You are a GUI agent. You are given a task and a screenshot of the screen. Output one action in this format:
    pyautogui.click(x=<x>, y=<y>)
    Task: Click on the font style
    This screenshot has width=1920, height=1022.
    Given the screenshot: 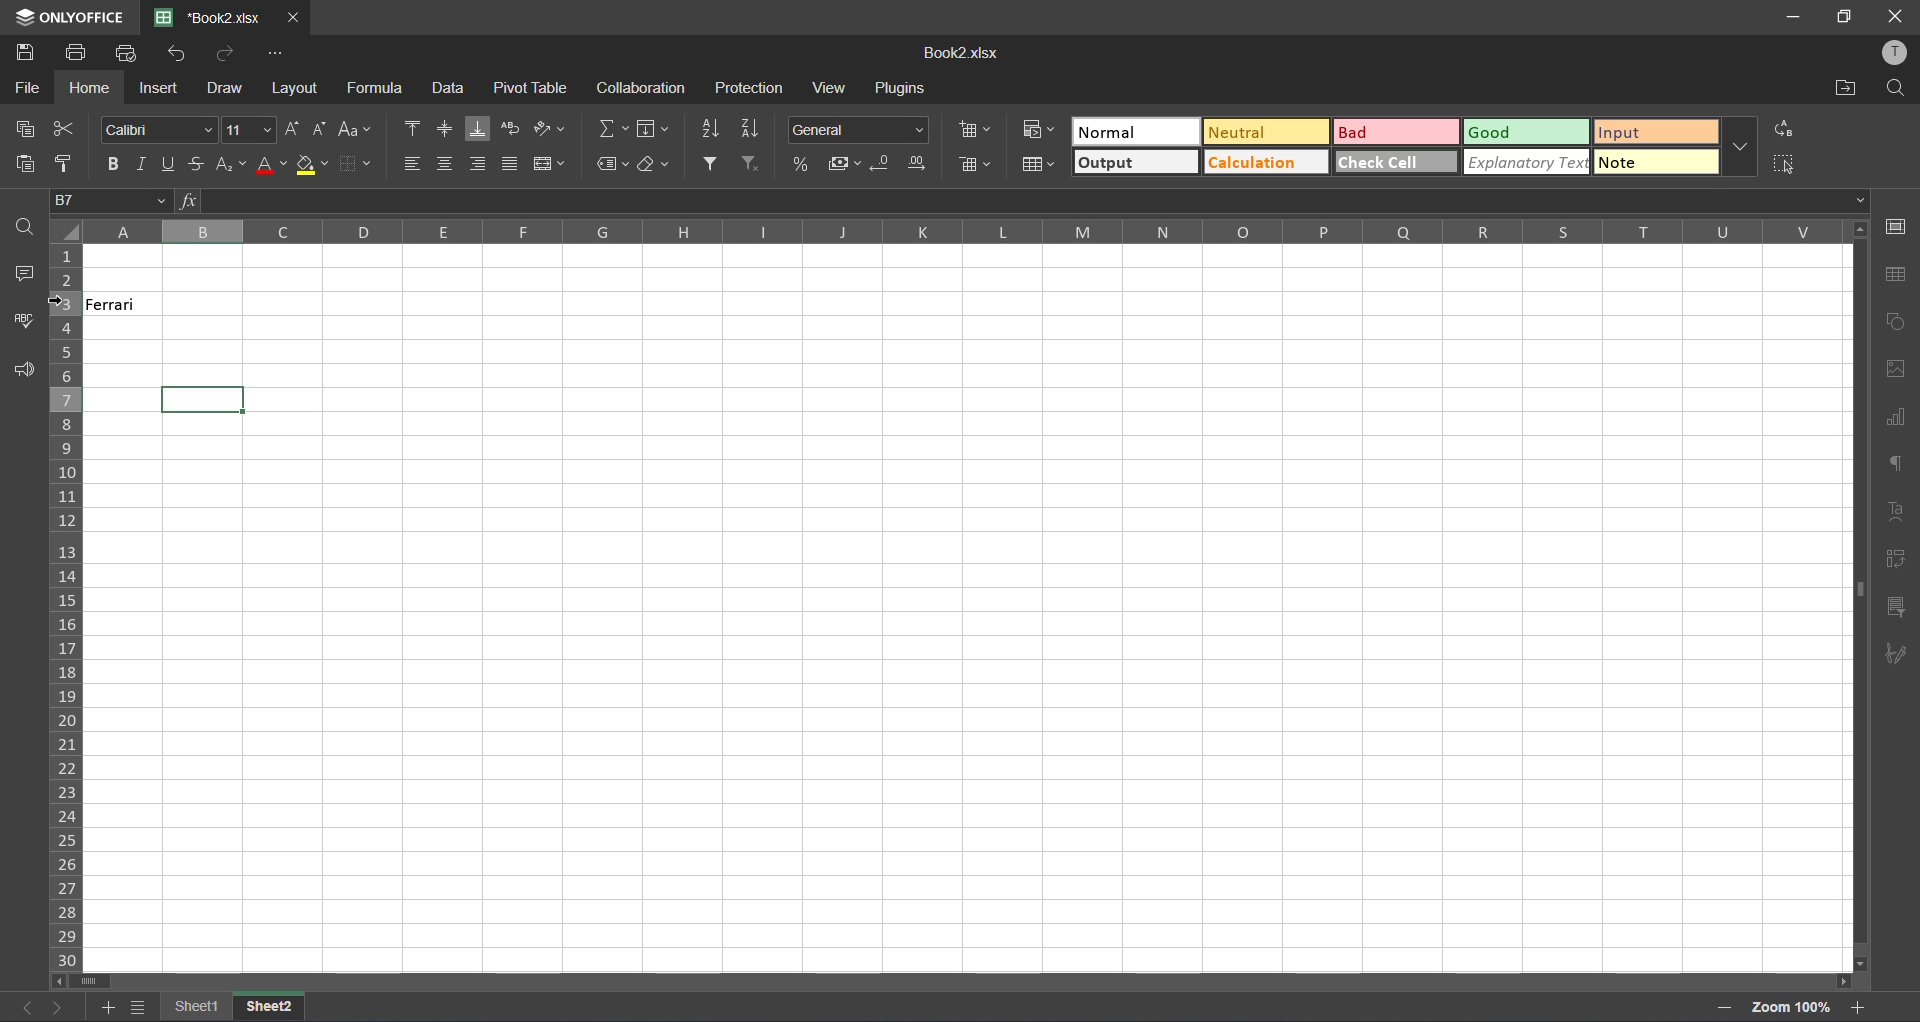 What is the action you would take?
    pyautogui.click(x=150, y=128)
    